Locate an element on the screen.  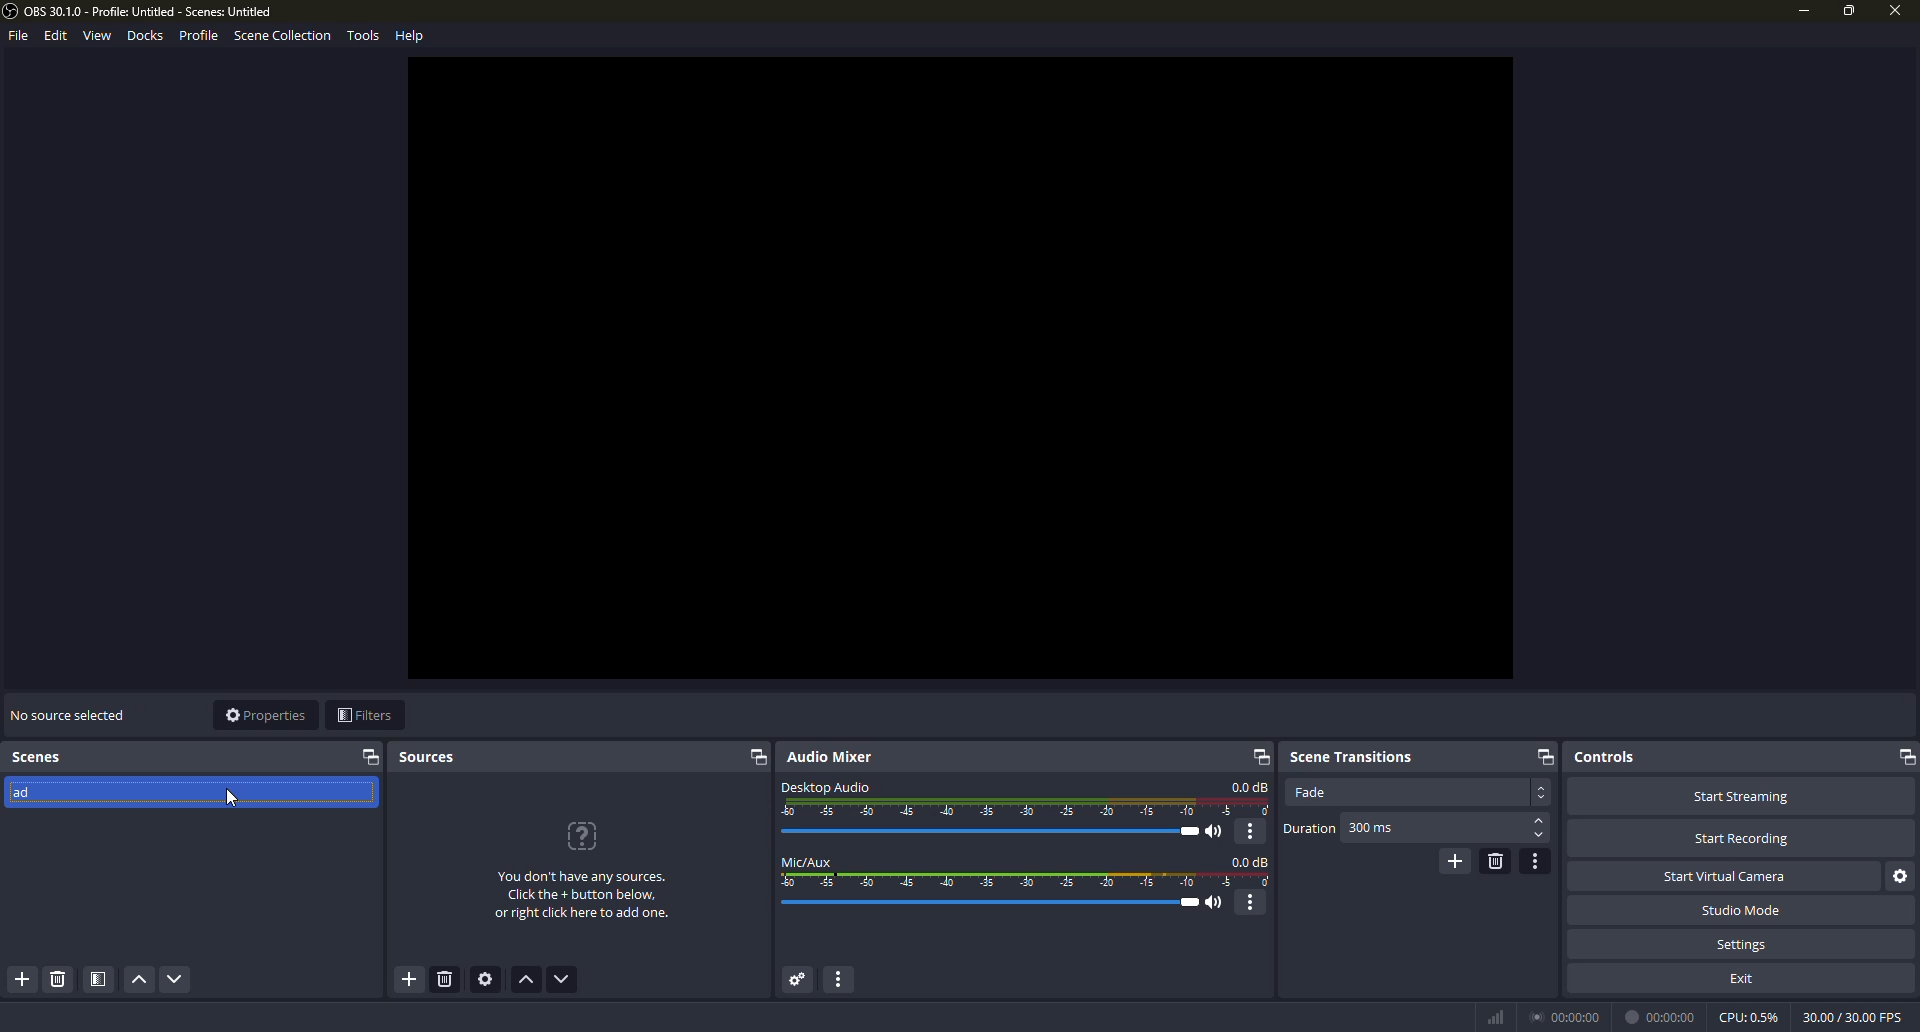
obs profile is located at coordinates (142, 12).